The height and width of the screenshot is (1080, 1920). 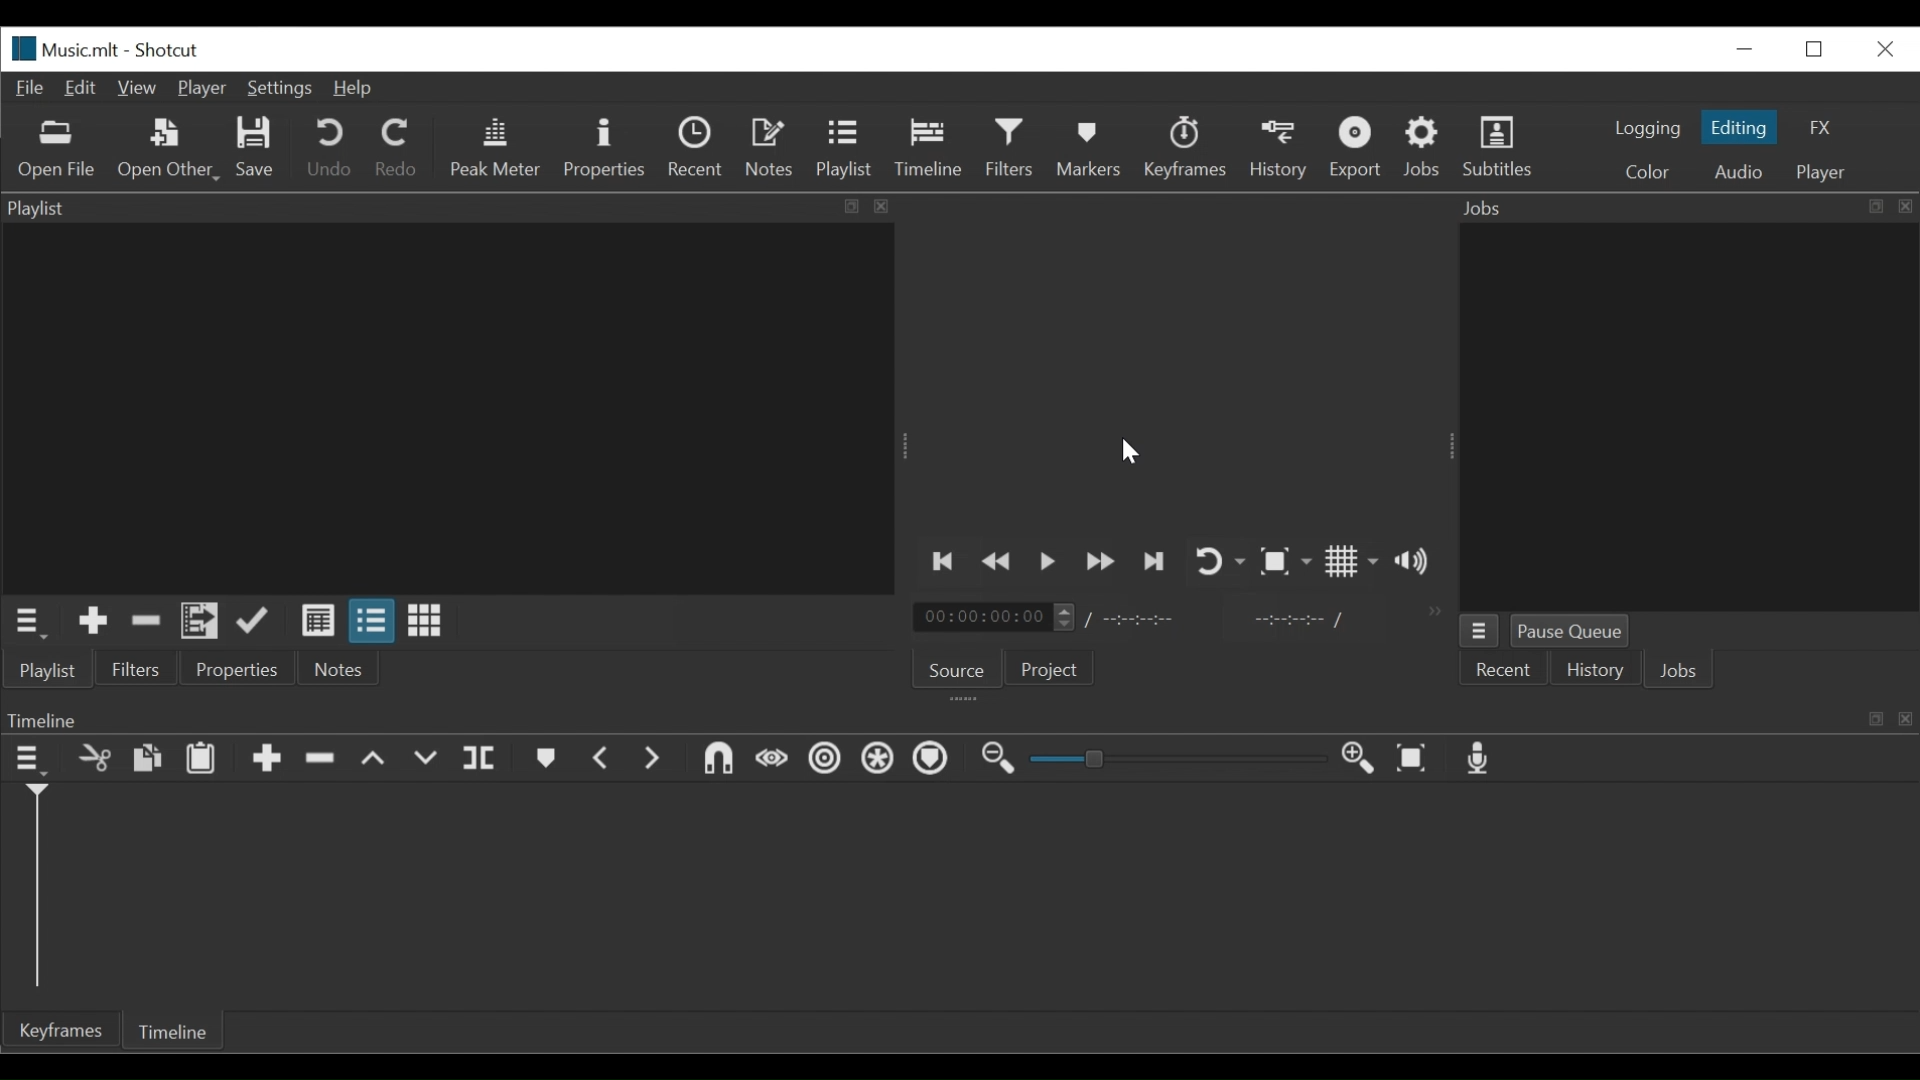 What do you see at coordinates (136, 89) in the screenshot?
I see `View` at bounding box center [136, 89].